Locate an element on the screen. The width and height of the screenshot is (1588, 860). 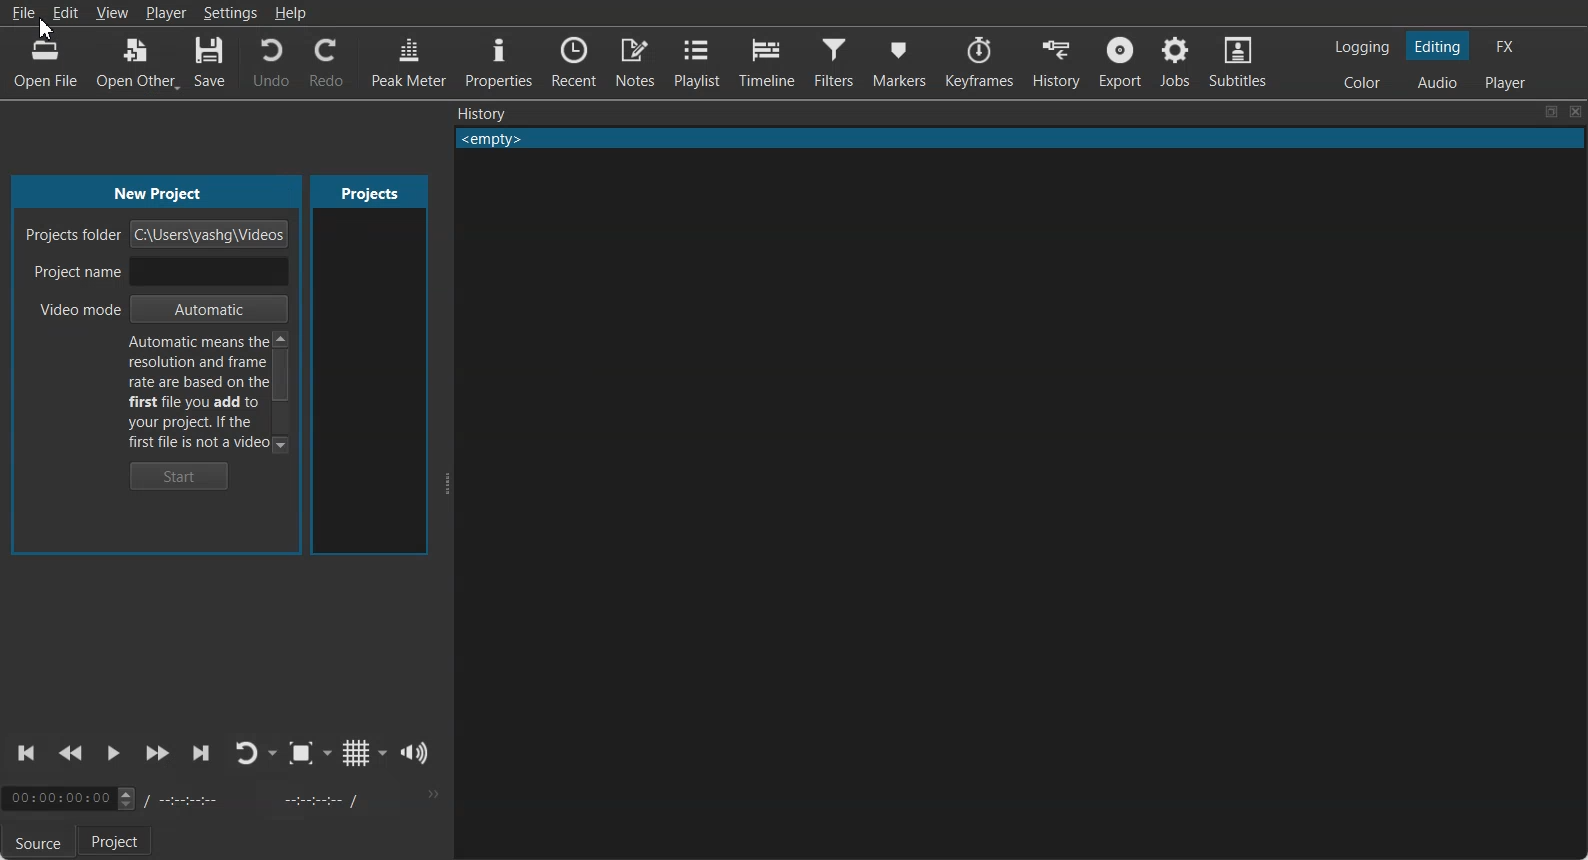
History is located at coordinates (1056, 62).